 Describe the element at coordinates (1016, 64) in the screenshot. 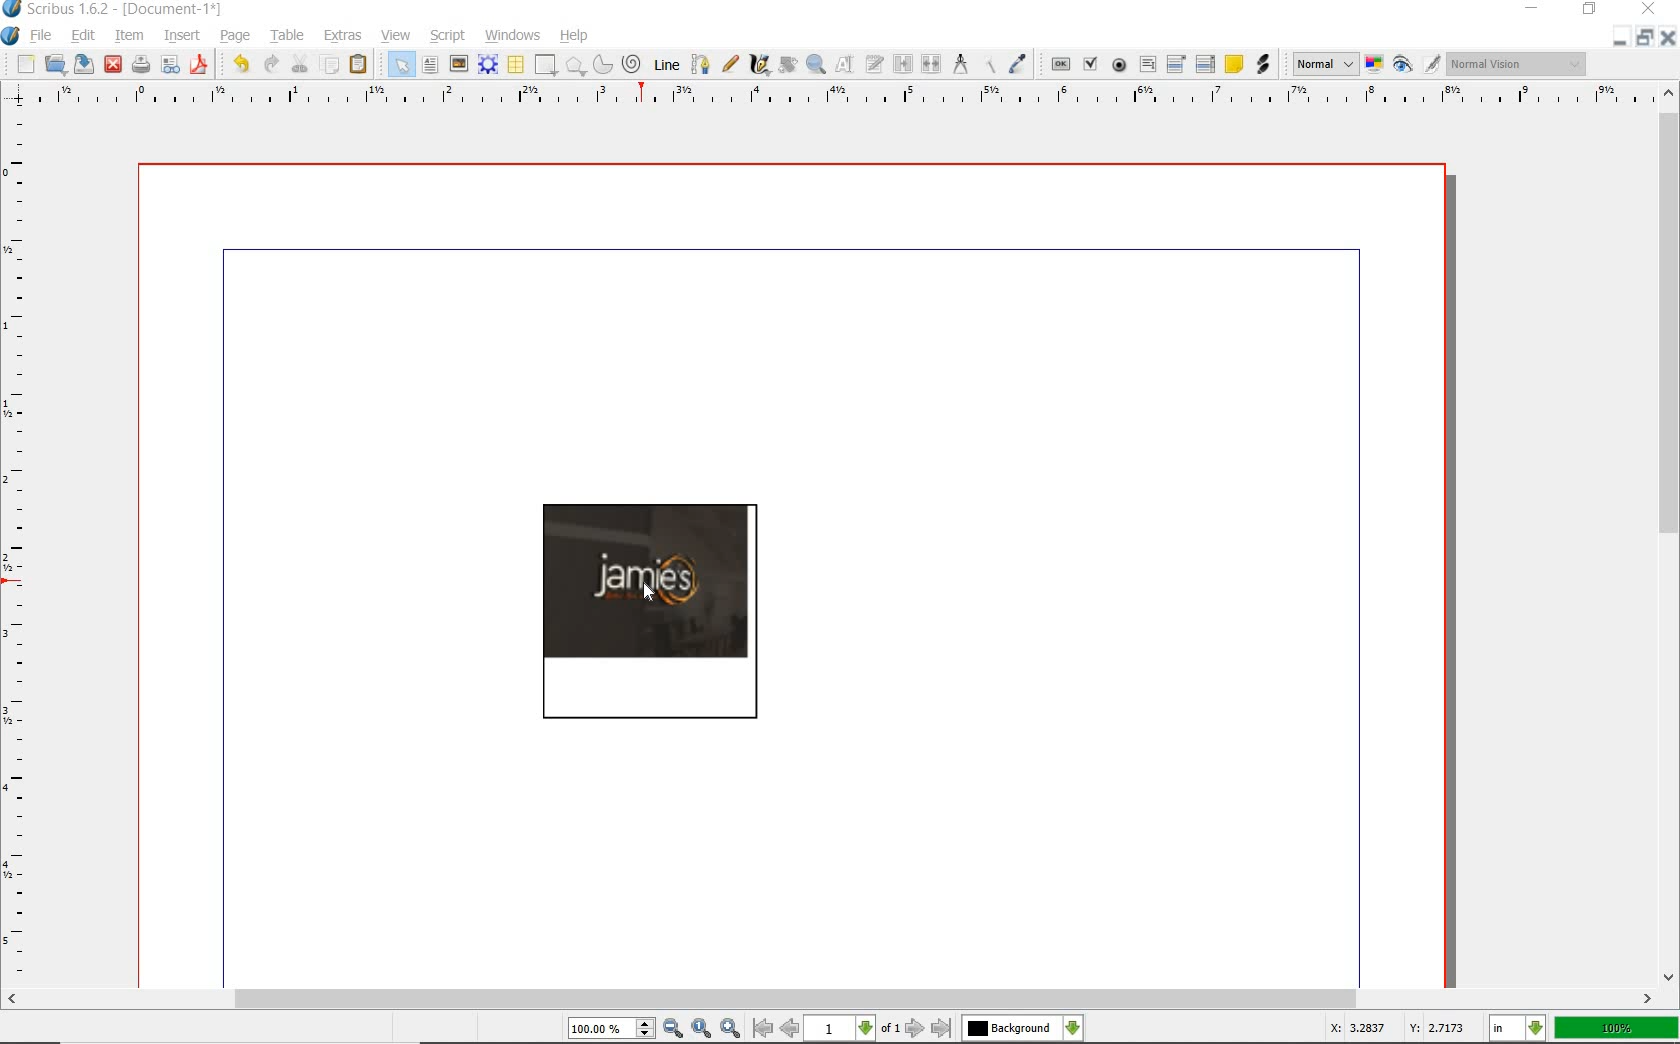

I see `eye dropper` at that location.